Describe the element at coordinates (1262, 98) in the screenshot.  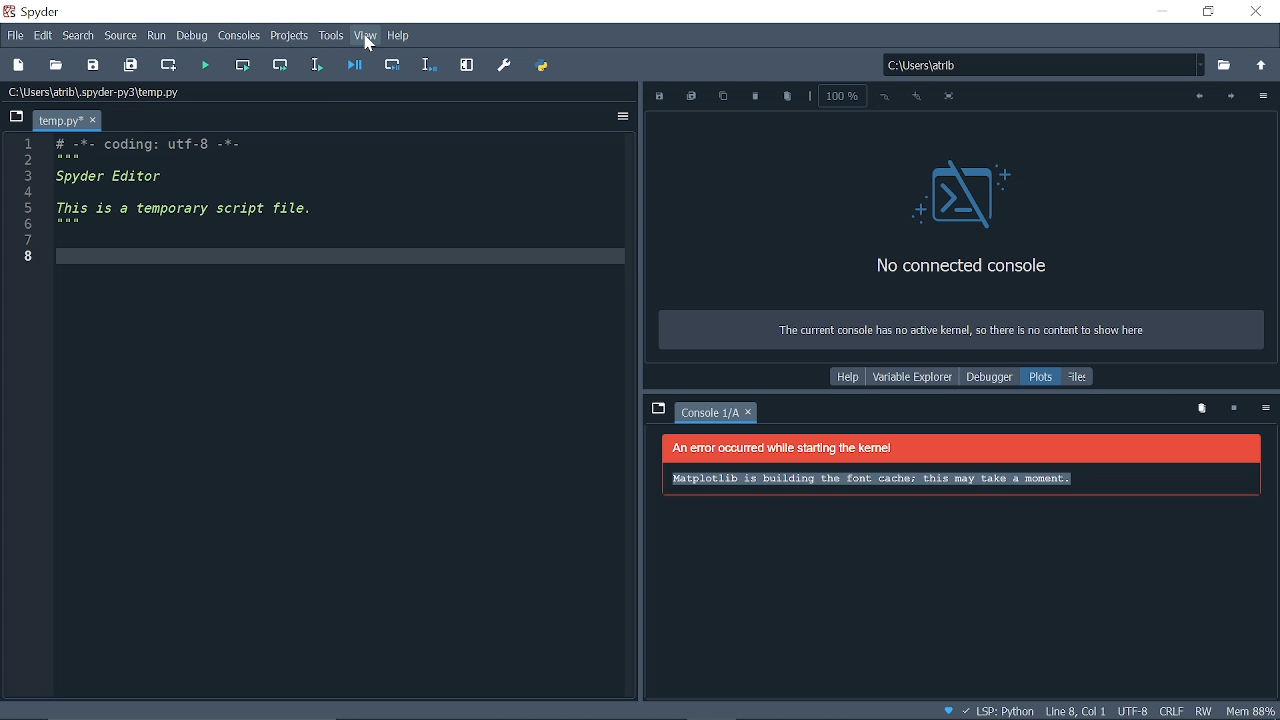
I see `Options` at that location.